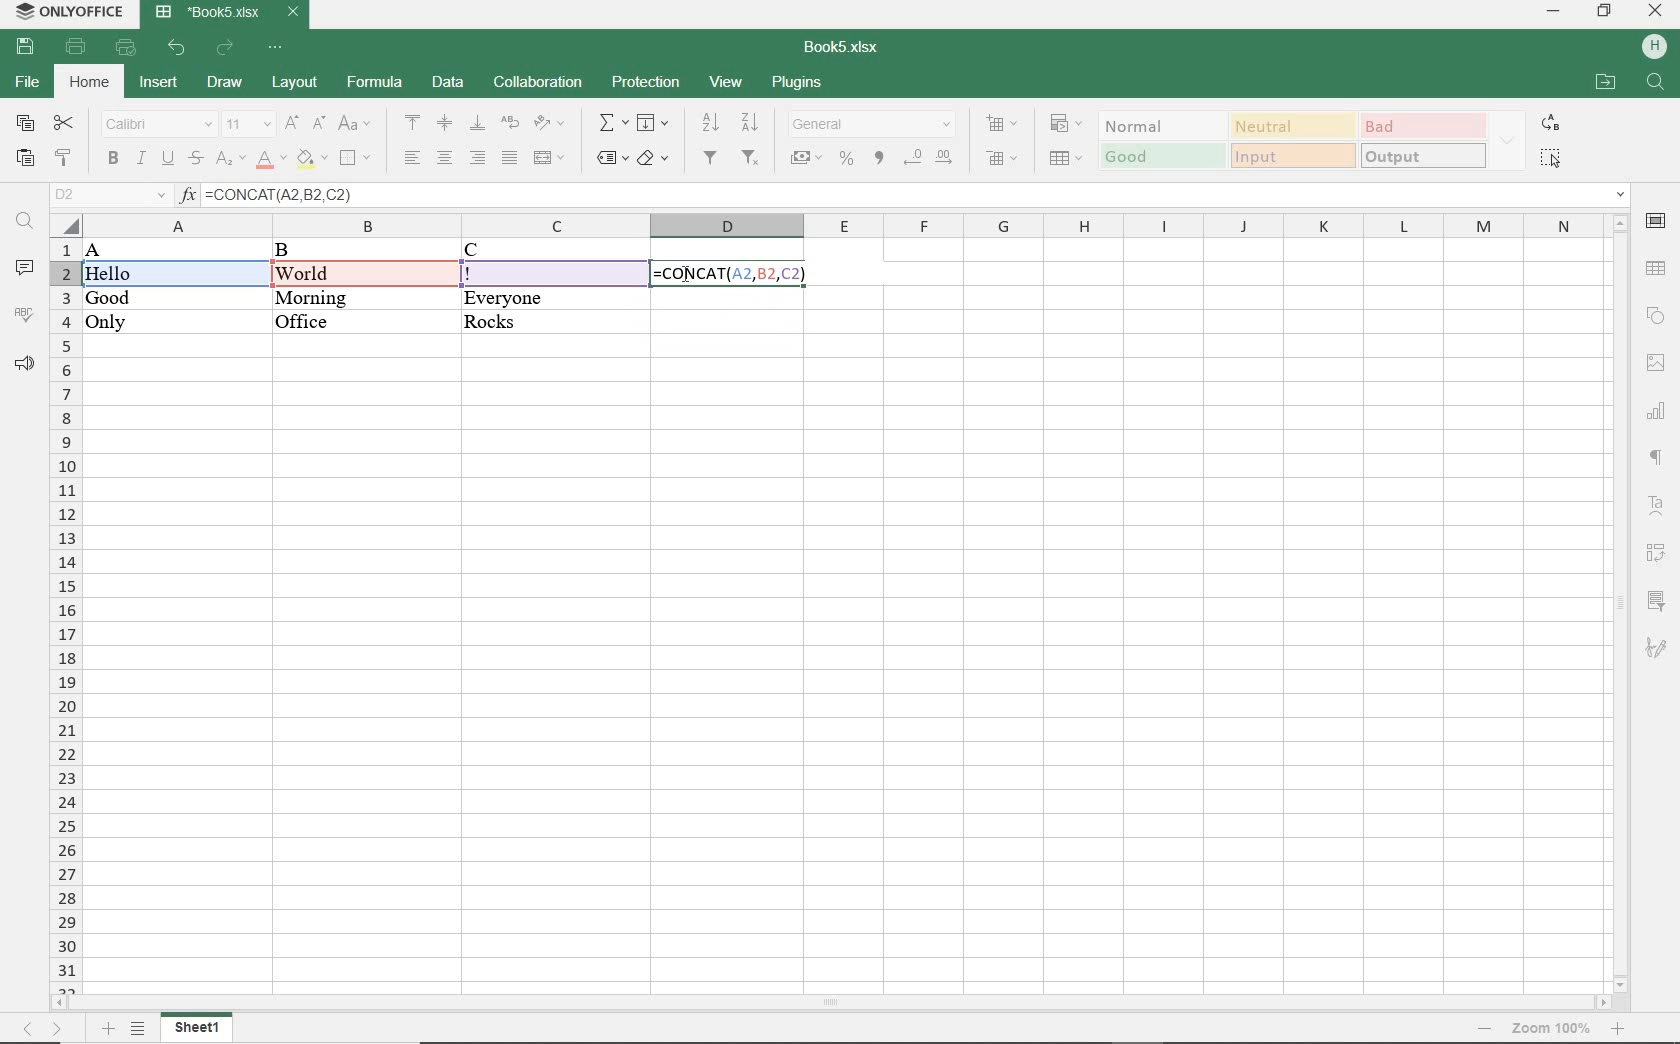 This screenshot has width=1680, height=1044. I want to click on PARAGRAPH SETTINGS, so click(1656, 459).